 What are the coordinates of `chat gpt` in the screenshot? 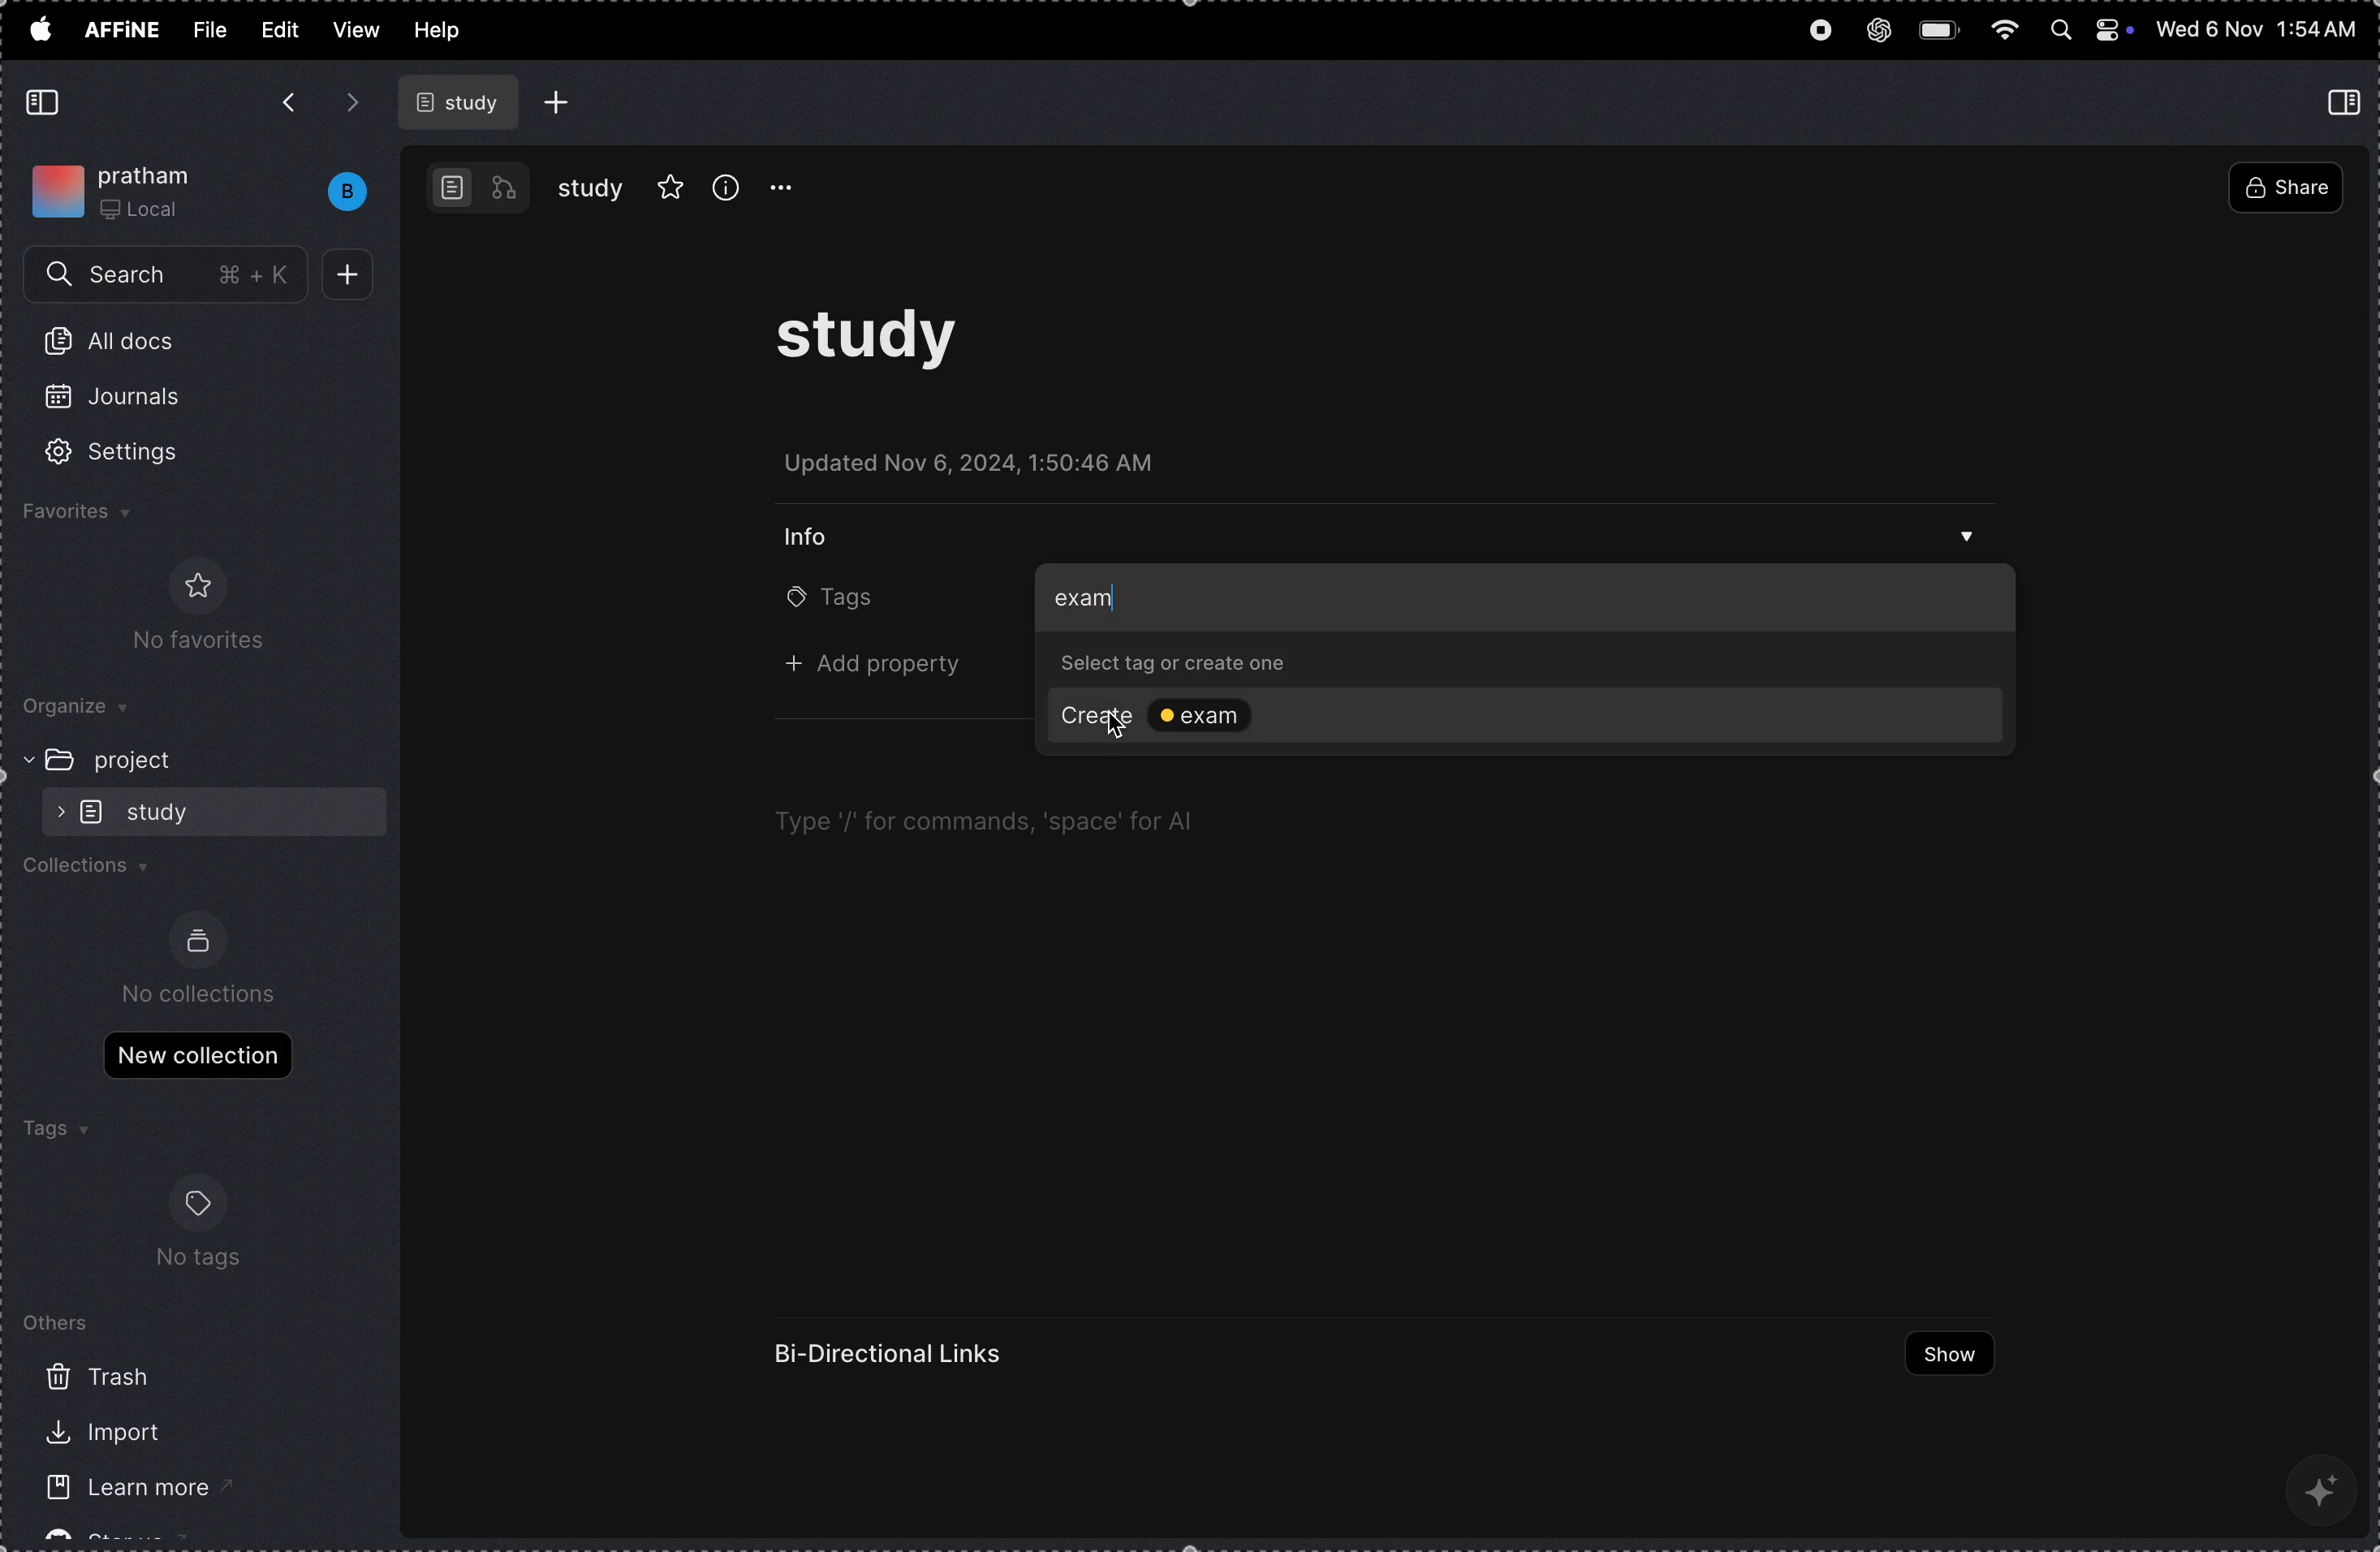 It's located at (1878, 25).